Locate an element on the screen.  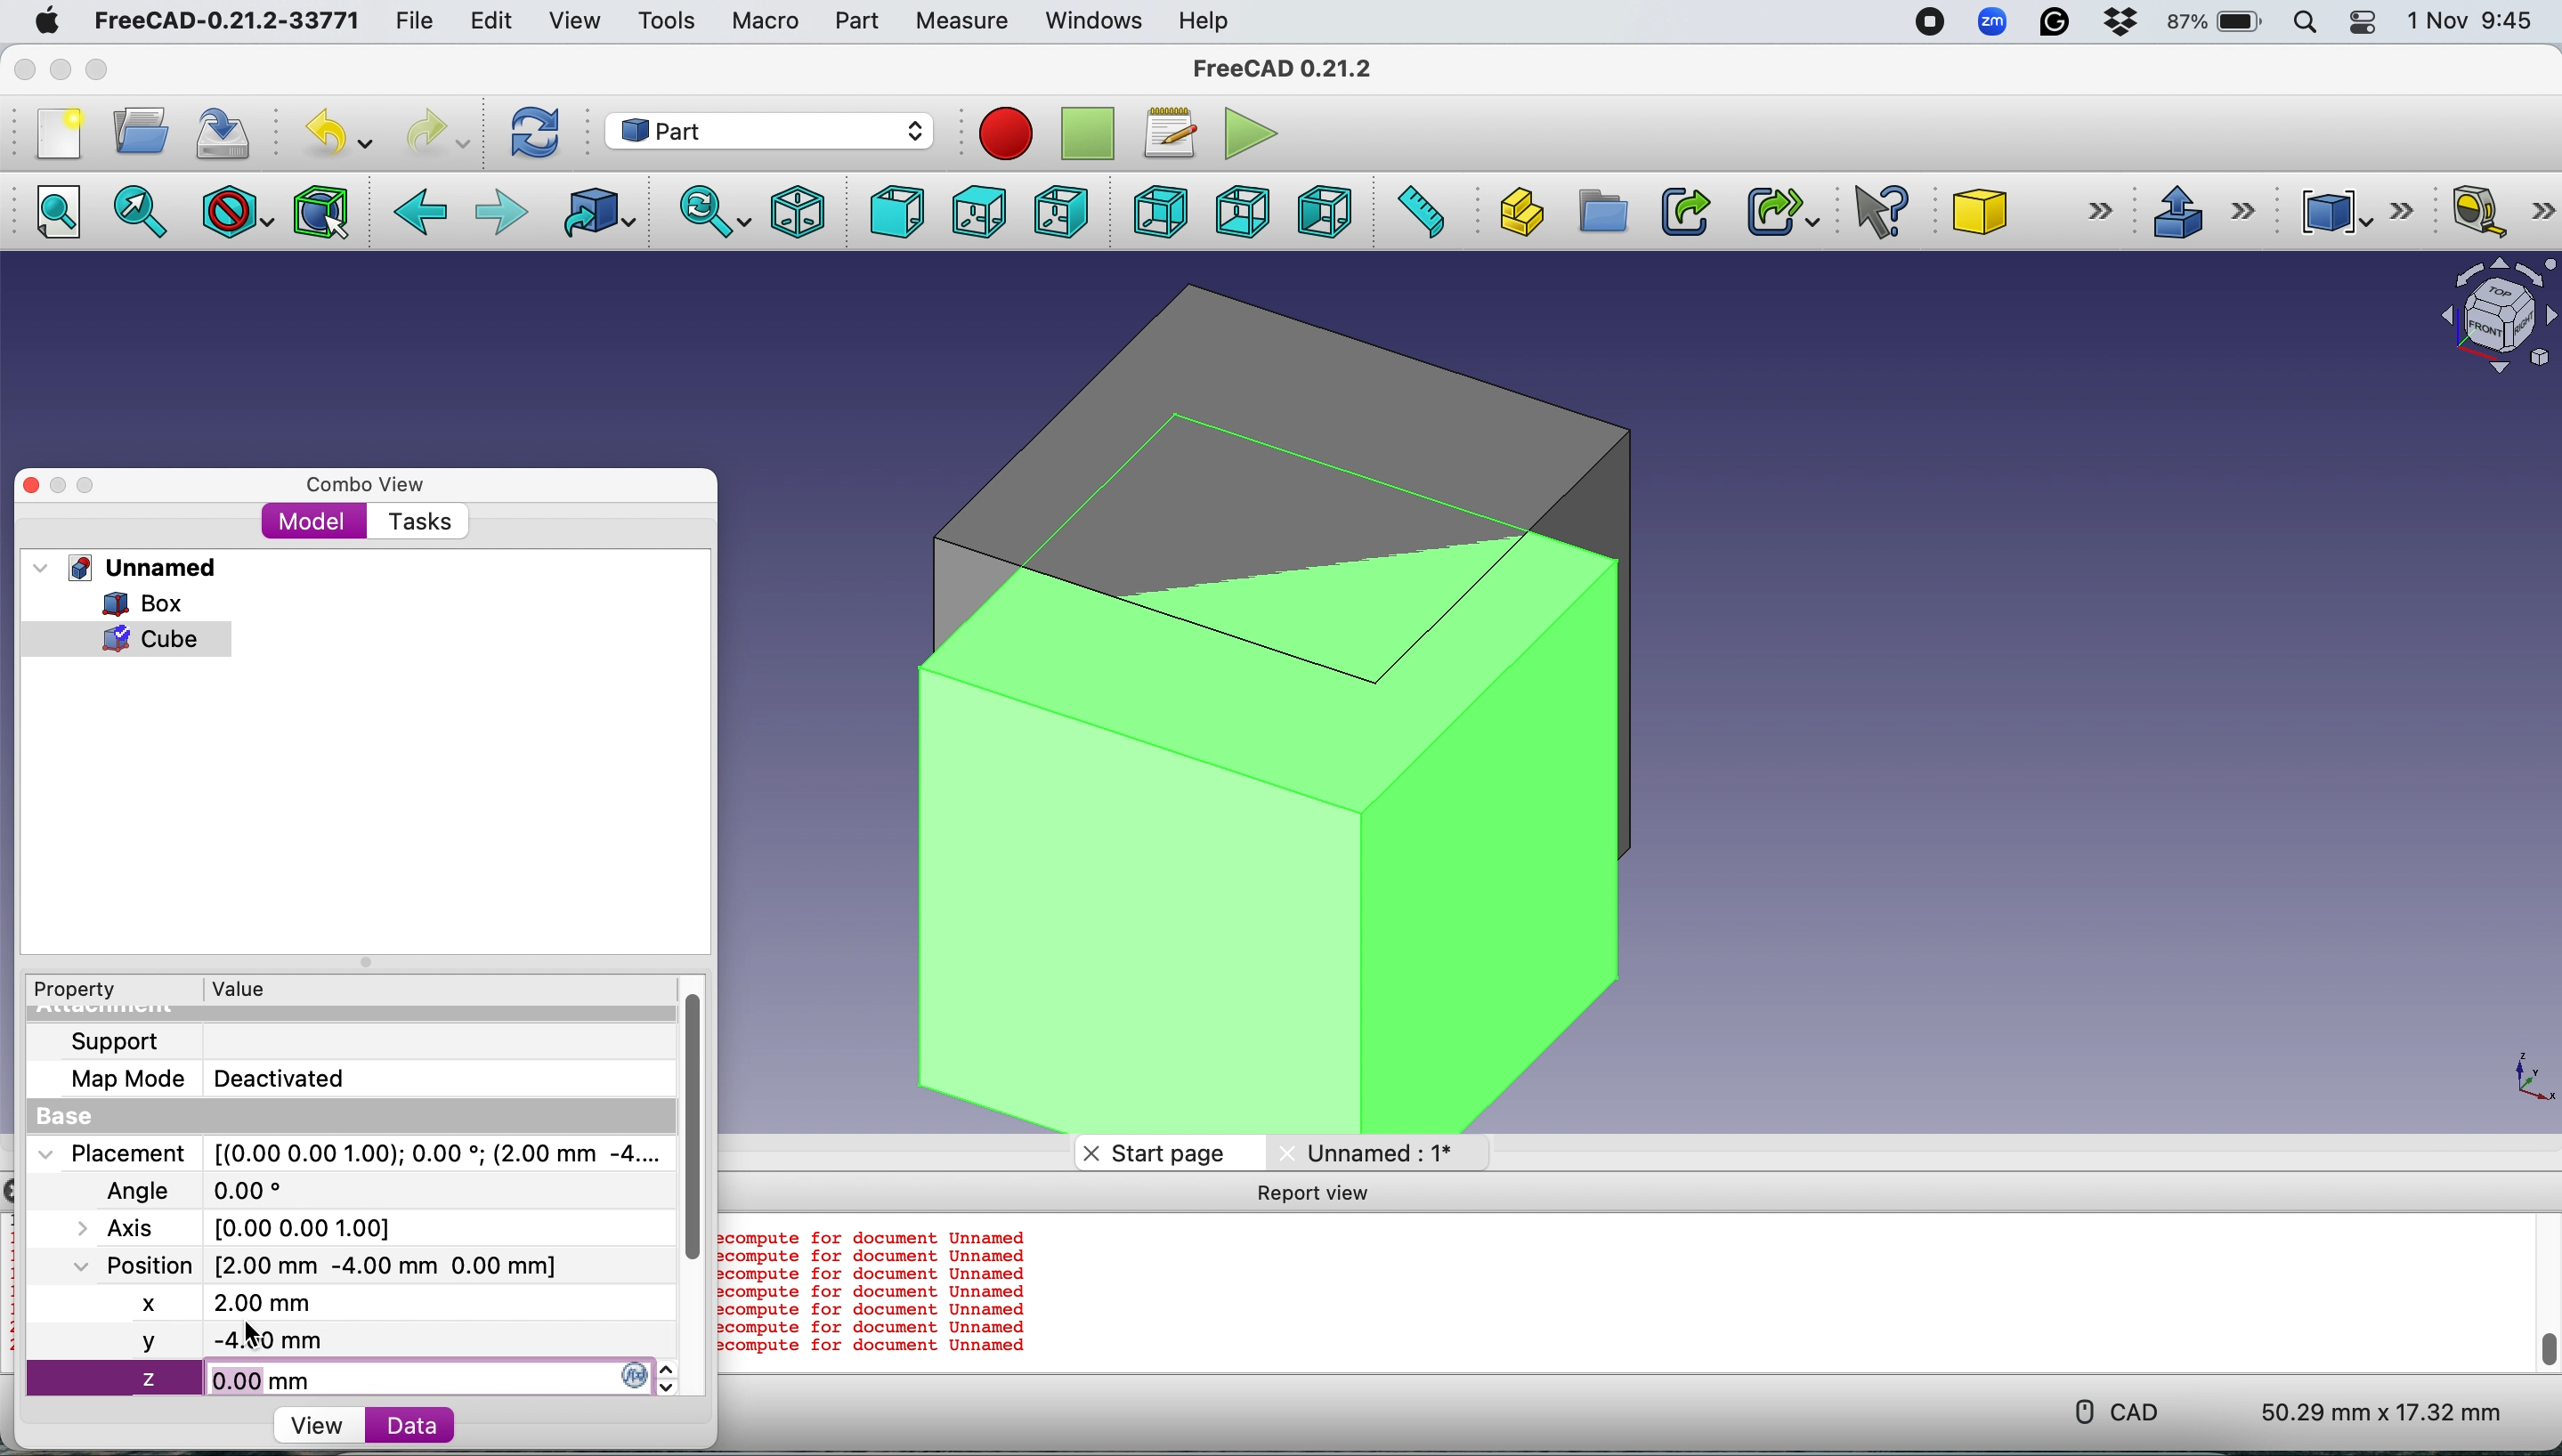
Position [2.00 mm -4.00 mm 0.00 mm] is located at coordinates (310, 1267).